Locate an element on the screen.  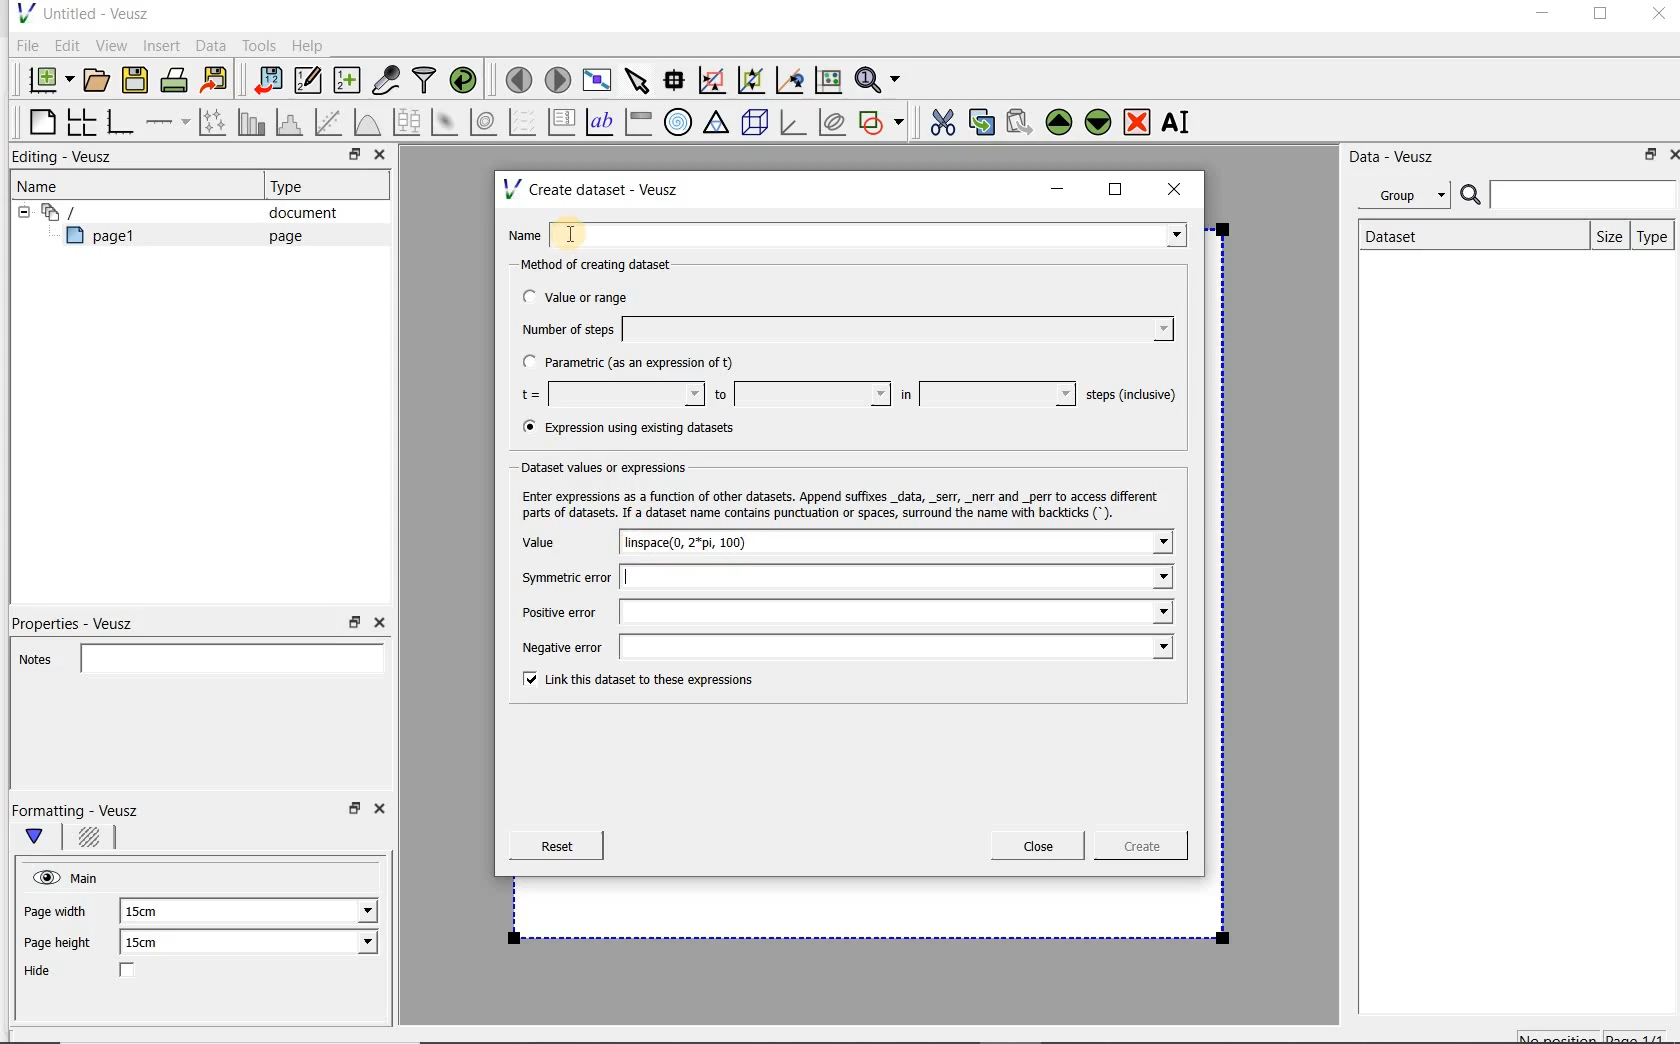
Tools is located at coordinates (257, 46).